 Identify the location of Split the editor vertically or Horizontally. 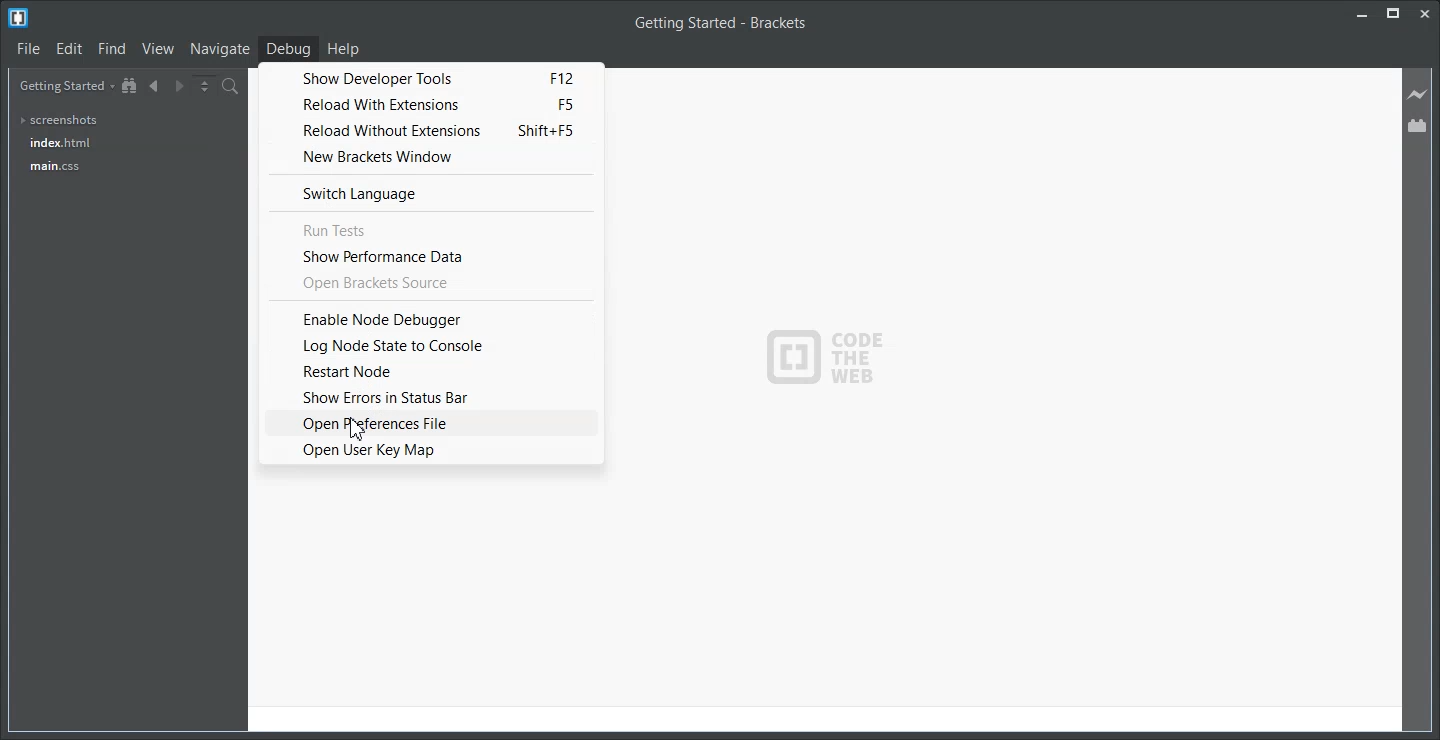
(204, 86).